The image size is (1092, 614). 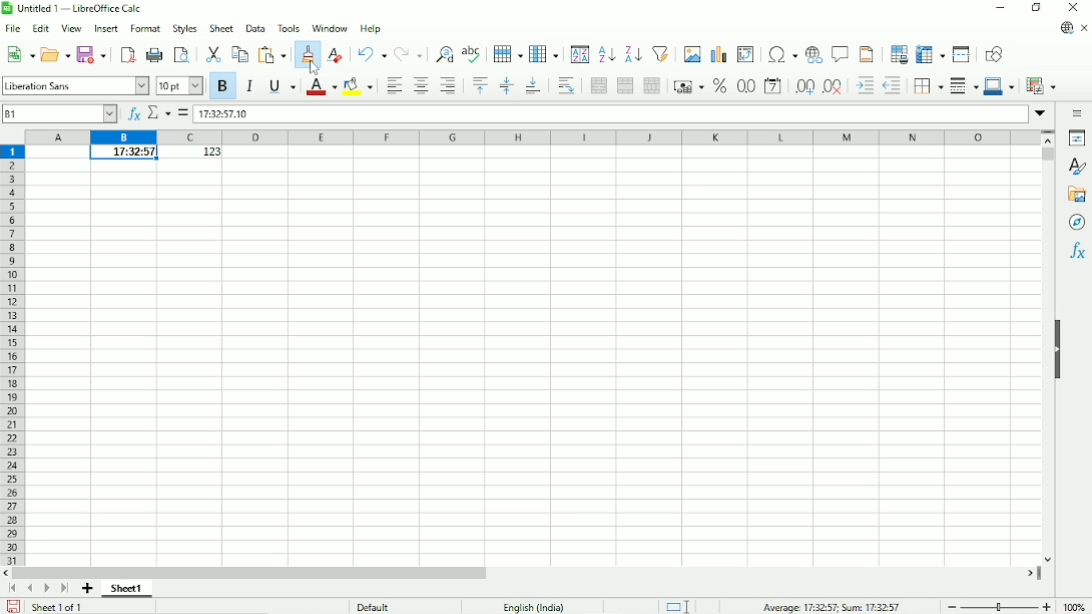 I want to click on Find and replace, so click(x=443, y=53).